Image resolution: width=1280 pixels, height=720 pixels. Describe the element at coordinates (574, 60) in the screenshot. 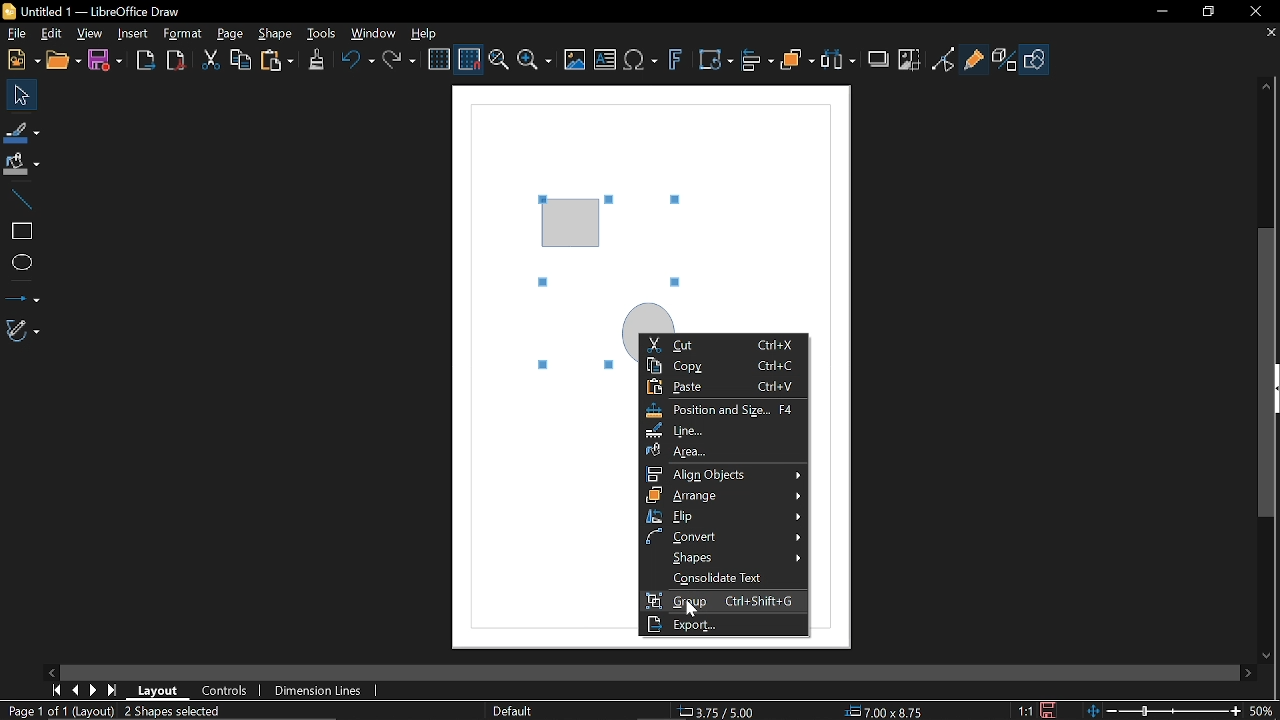

I see `Insert image` at that location.